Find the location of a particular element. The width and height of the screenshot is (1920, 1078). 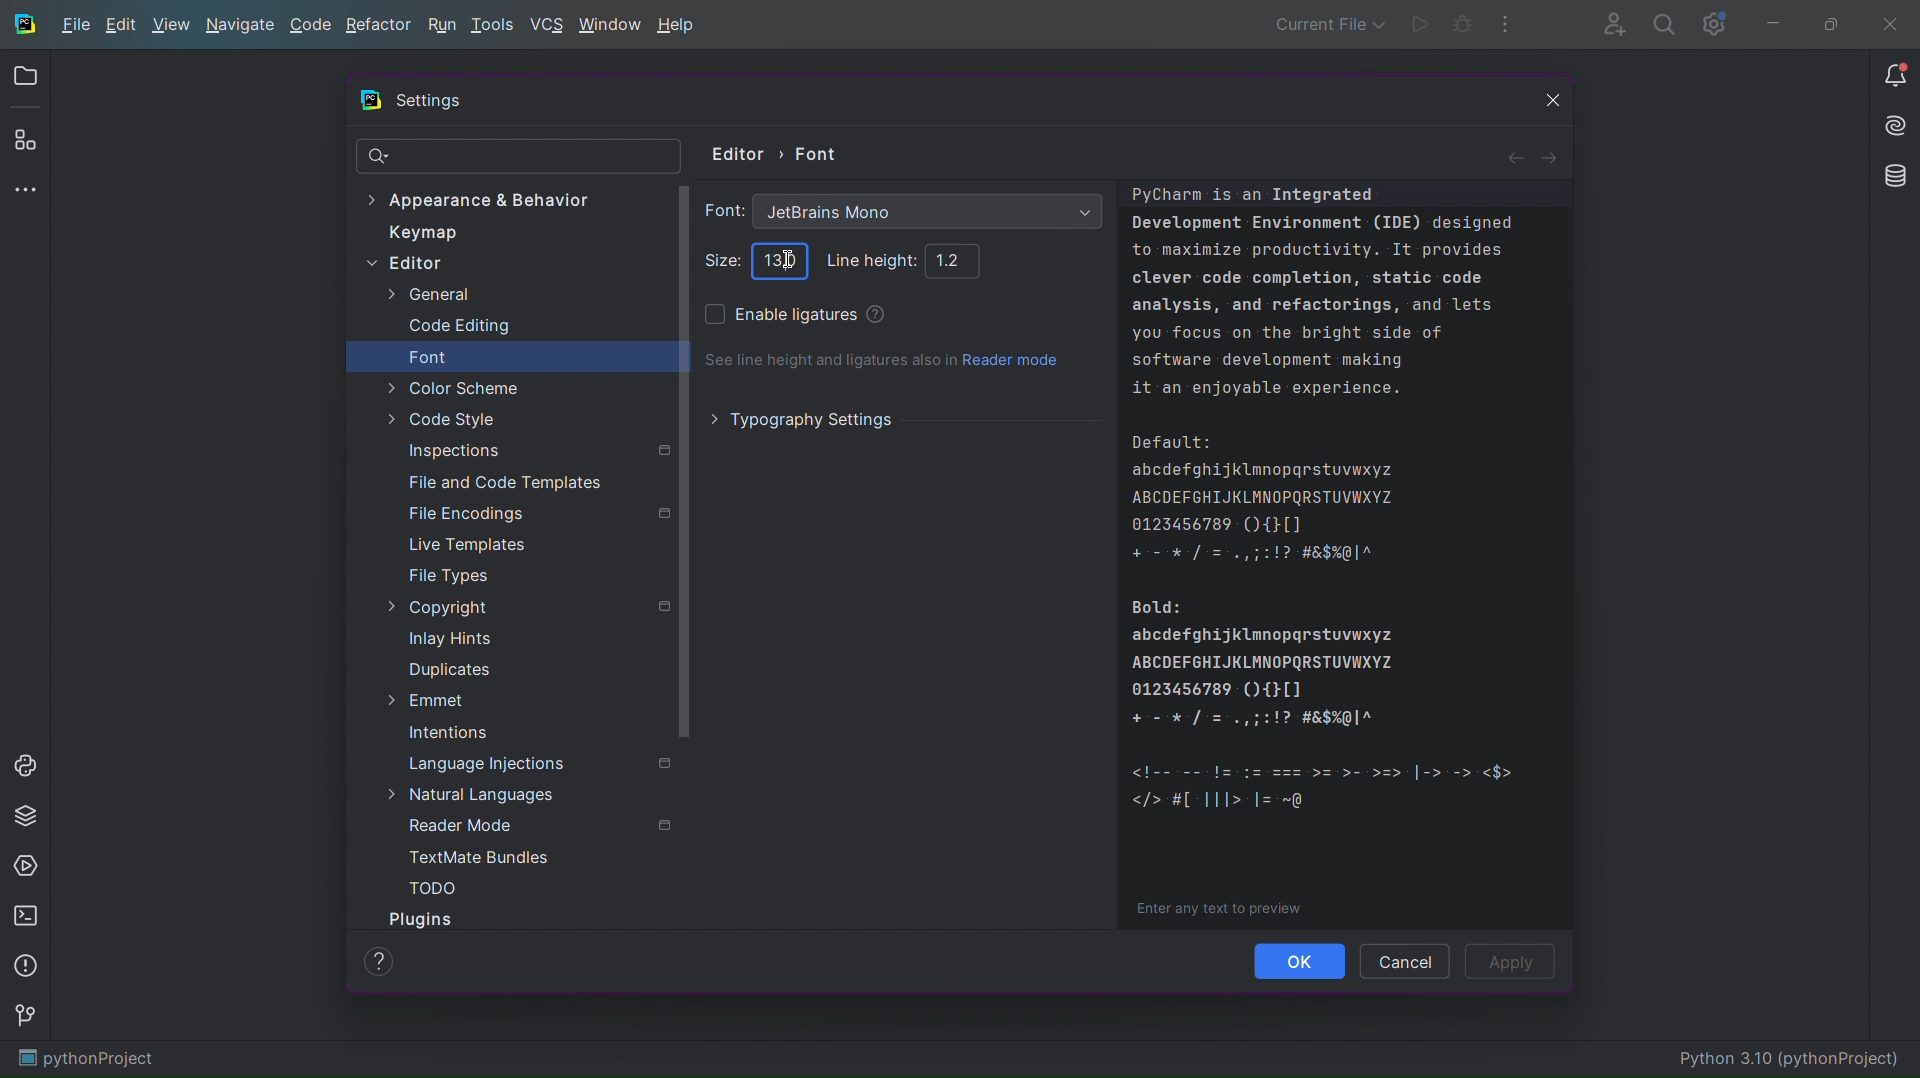

Copyright is located at coordinates (528, 609).